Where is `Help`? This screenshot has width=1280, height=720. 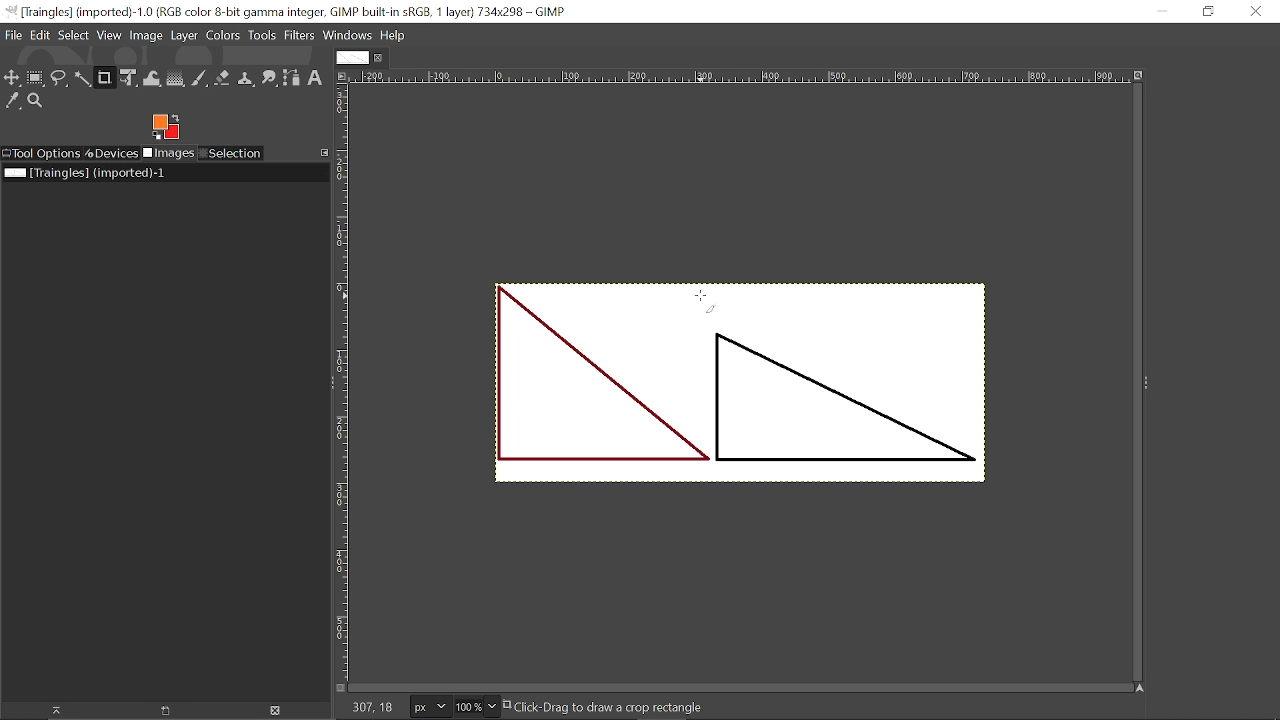
Help is located at coordinates (392, 35).